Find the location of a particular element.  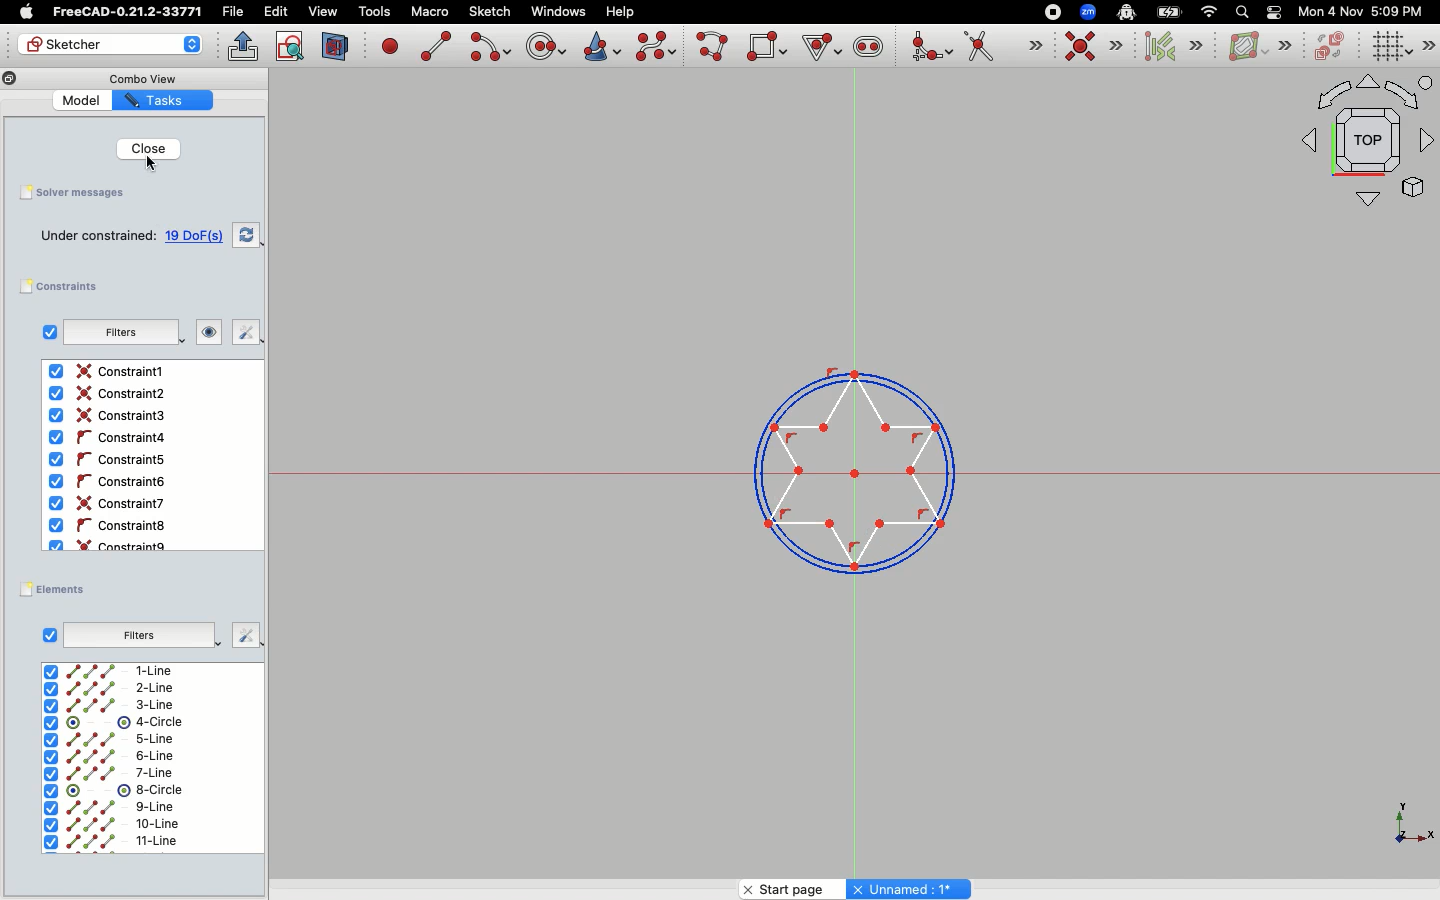

Create arc is located at coordinates (489, 47).